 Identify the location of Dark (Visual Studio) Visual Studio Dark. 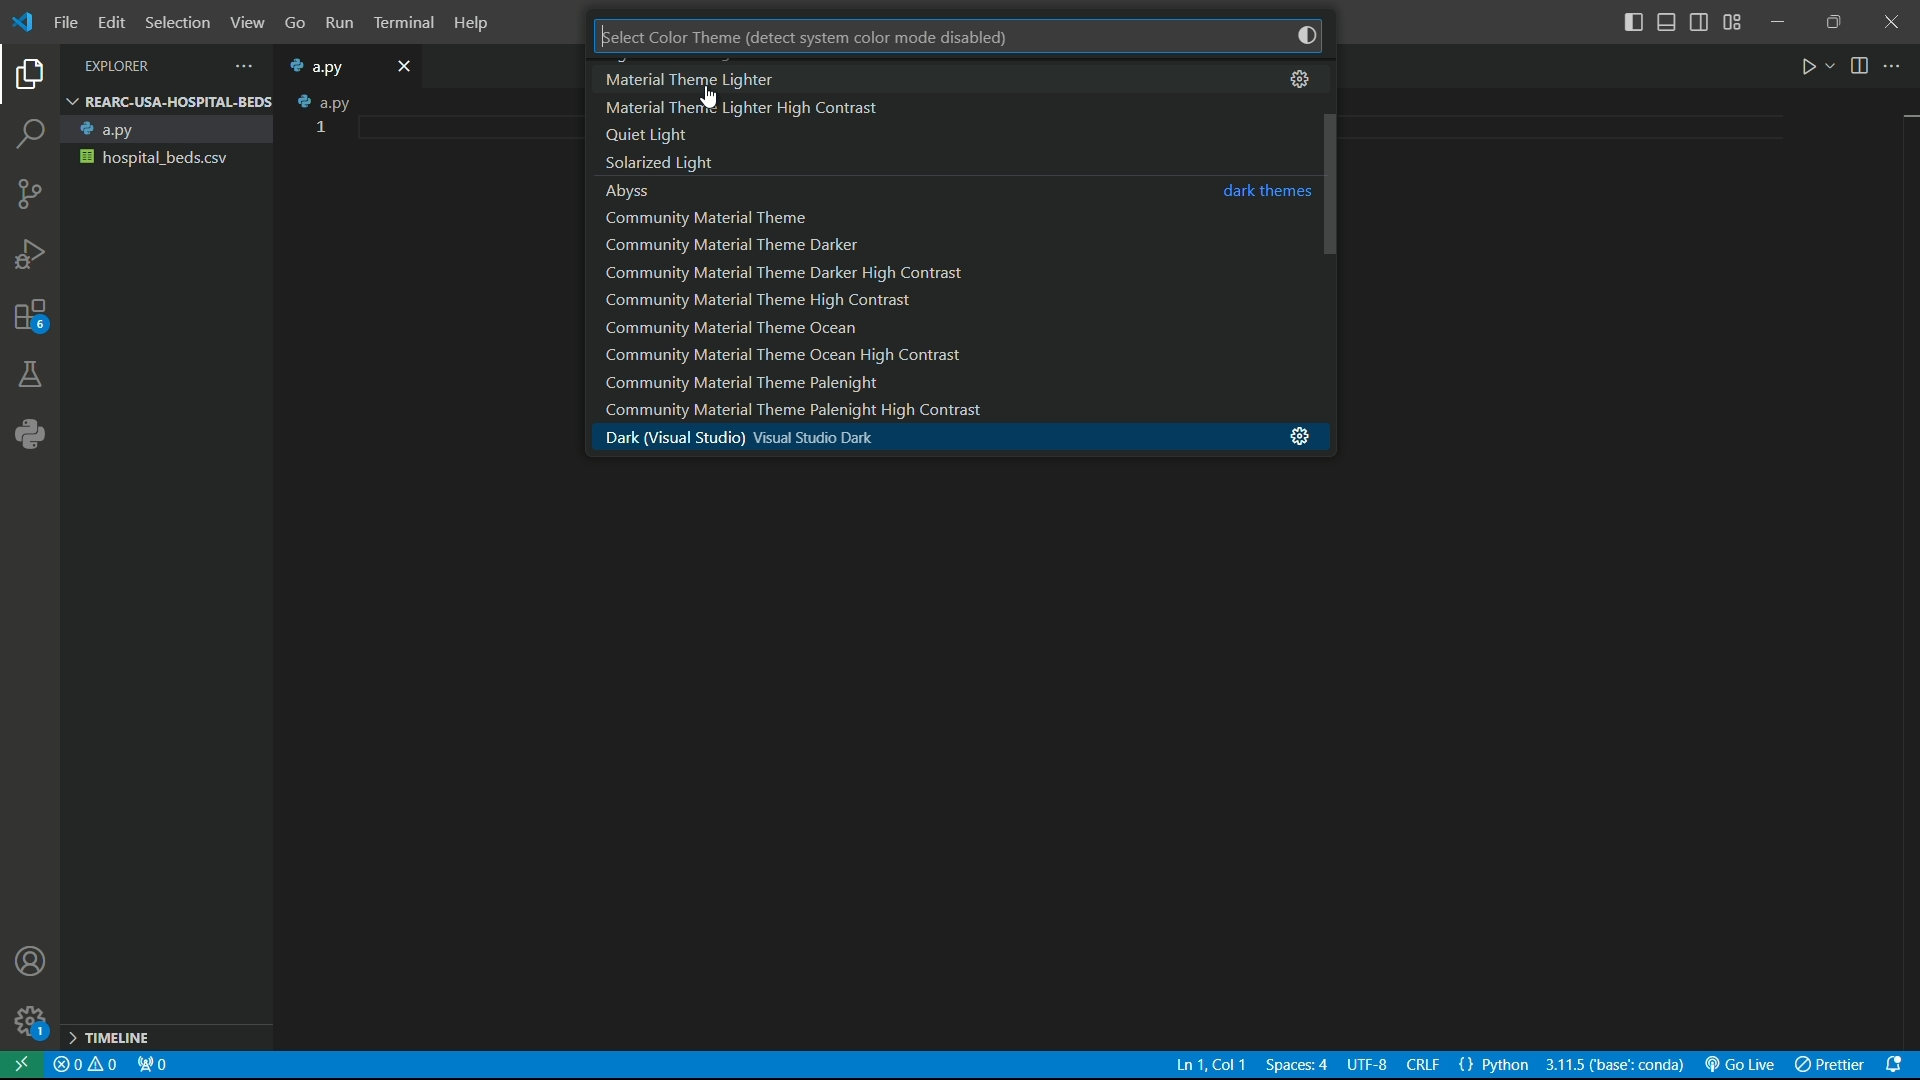
(776, 438).